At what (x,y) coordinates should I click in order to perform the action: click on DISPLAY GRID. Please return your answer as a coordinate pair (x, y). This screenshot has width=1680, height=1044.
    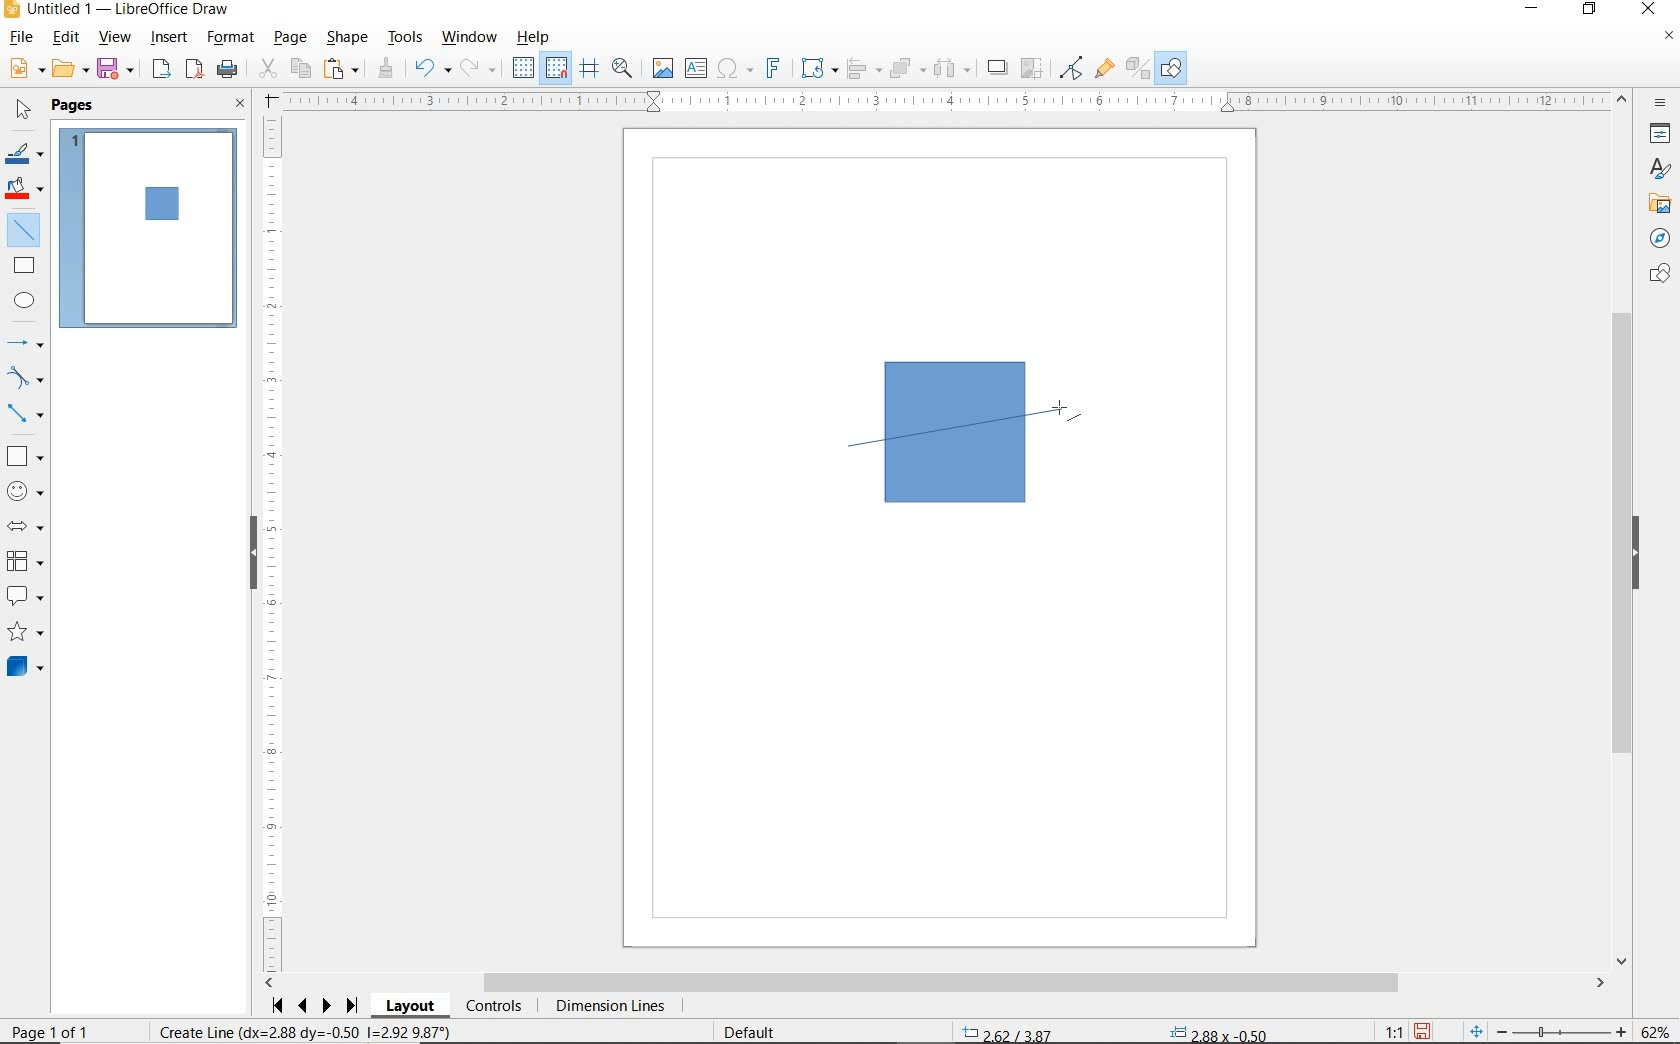
    Looking at the image, I should click on (525, 69).